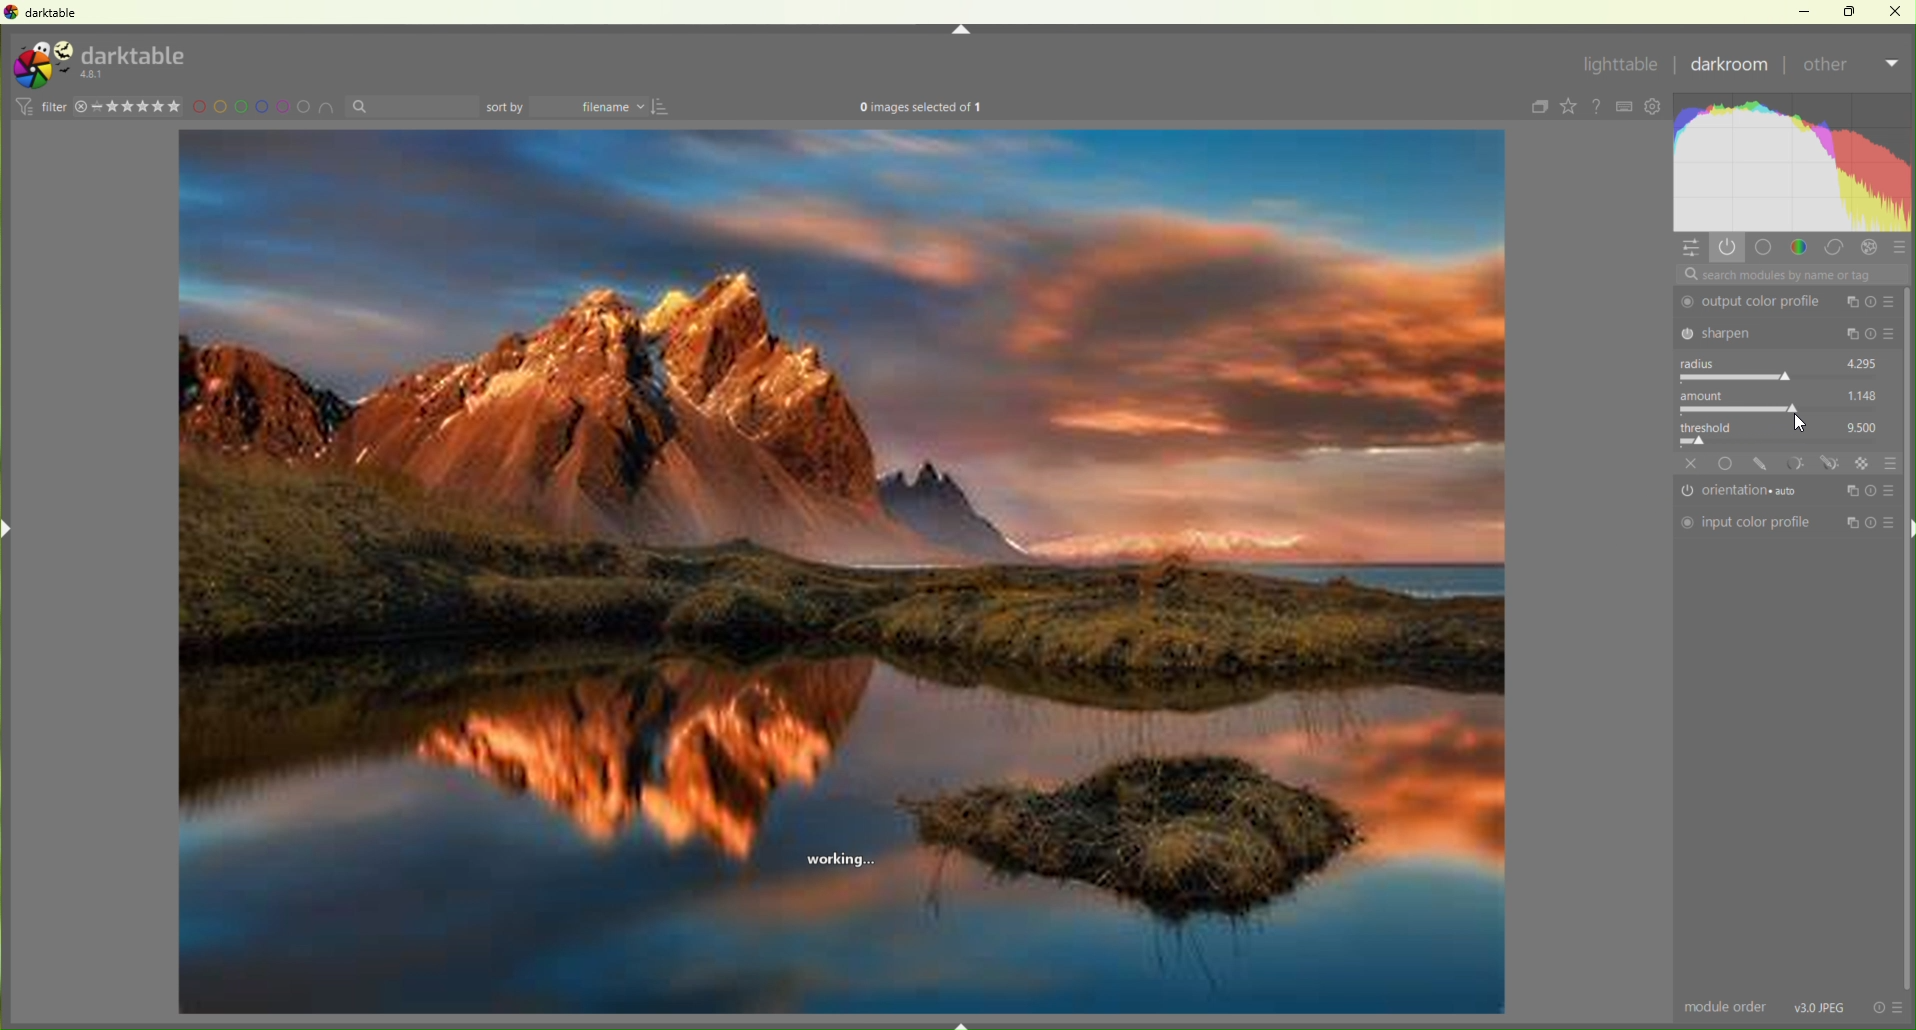  I want to click on radius, so click(1703, 363).